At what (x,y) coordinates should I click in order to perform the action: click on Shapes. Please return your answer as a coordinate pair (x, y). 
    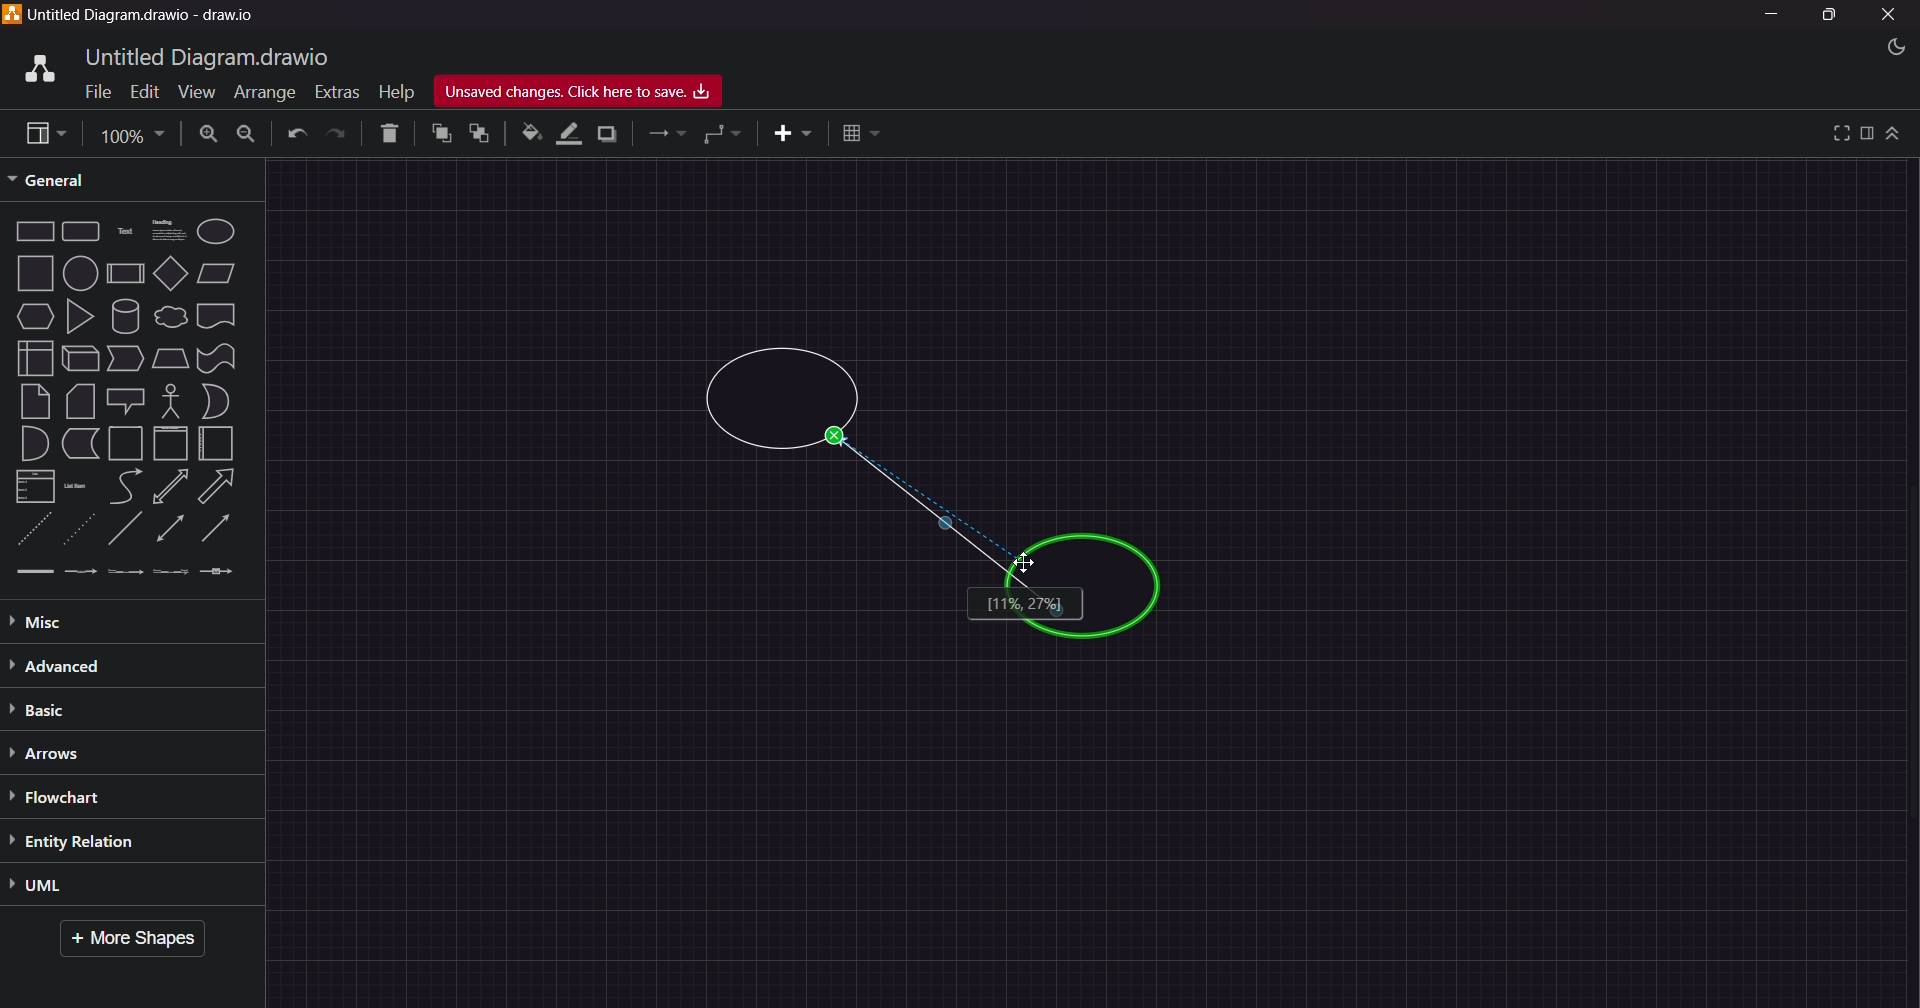
    Looking at the image, I should click on (127, 400).